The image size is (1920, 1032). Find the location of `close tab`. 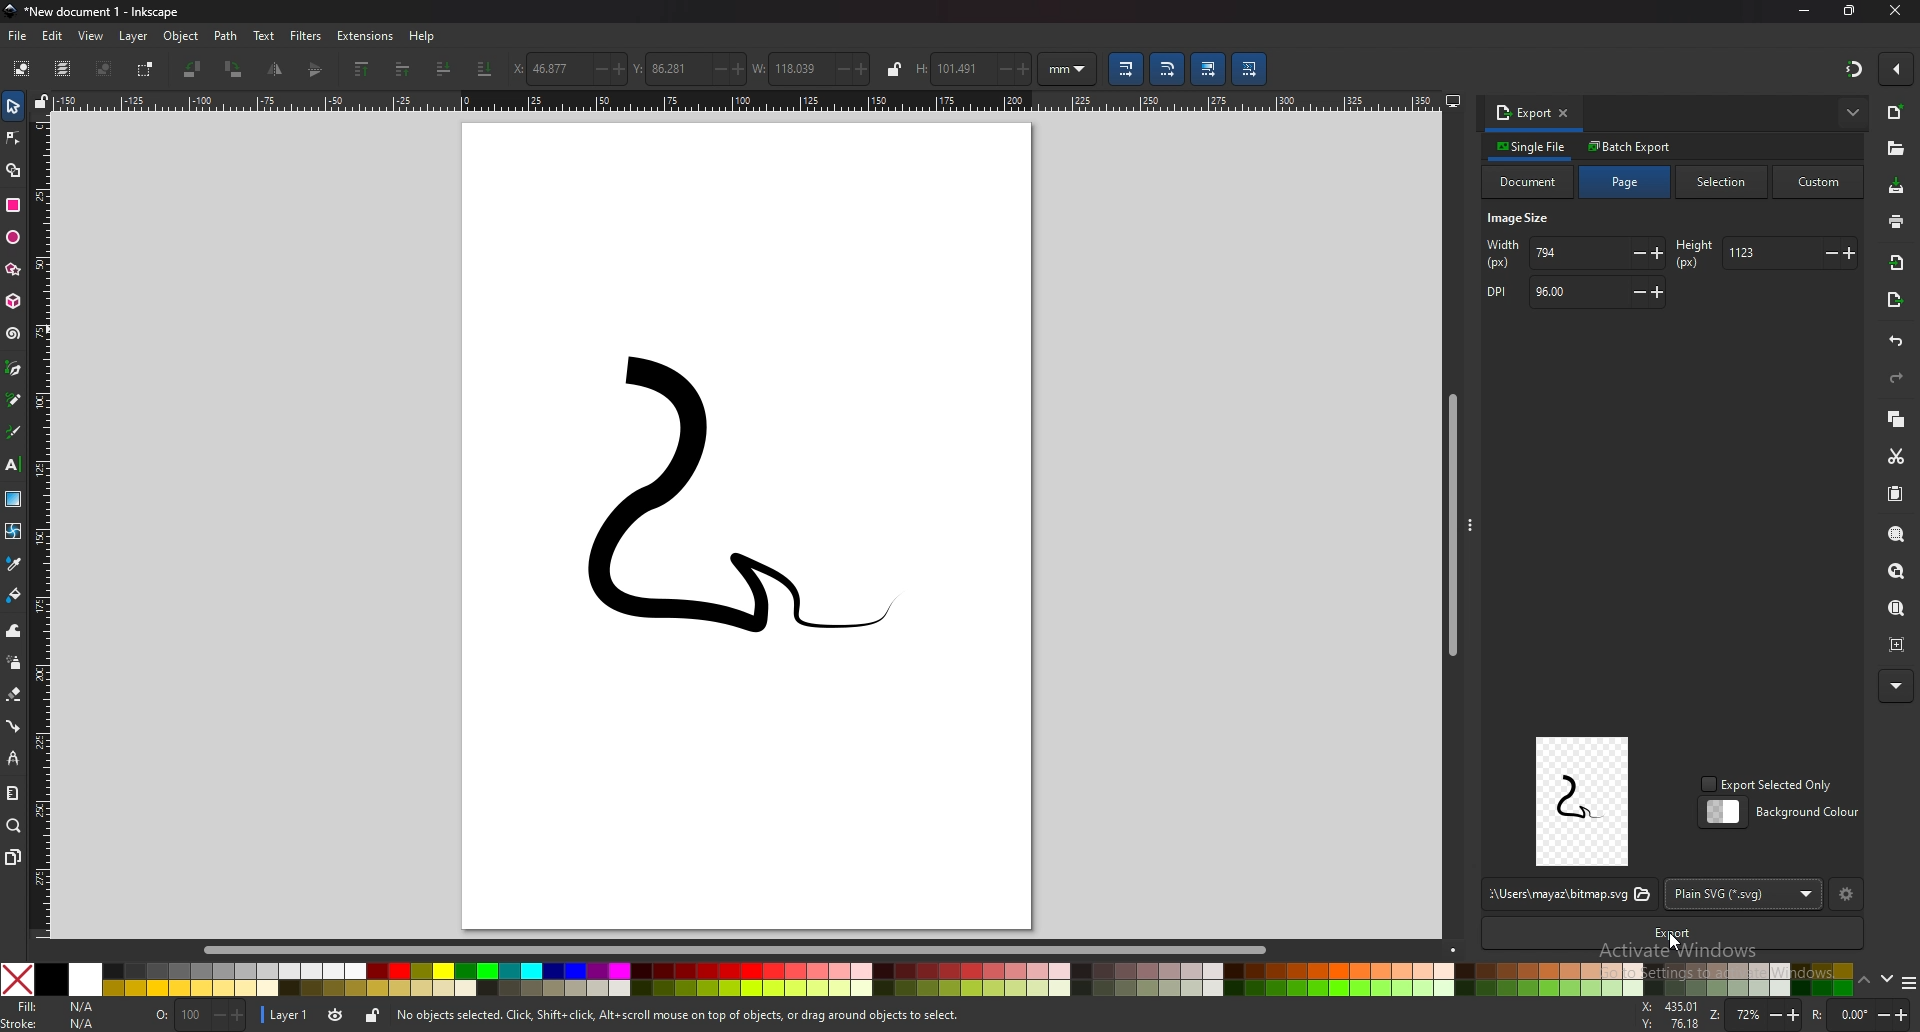

close tab is located at coordinates (1565, 112).